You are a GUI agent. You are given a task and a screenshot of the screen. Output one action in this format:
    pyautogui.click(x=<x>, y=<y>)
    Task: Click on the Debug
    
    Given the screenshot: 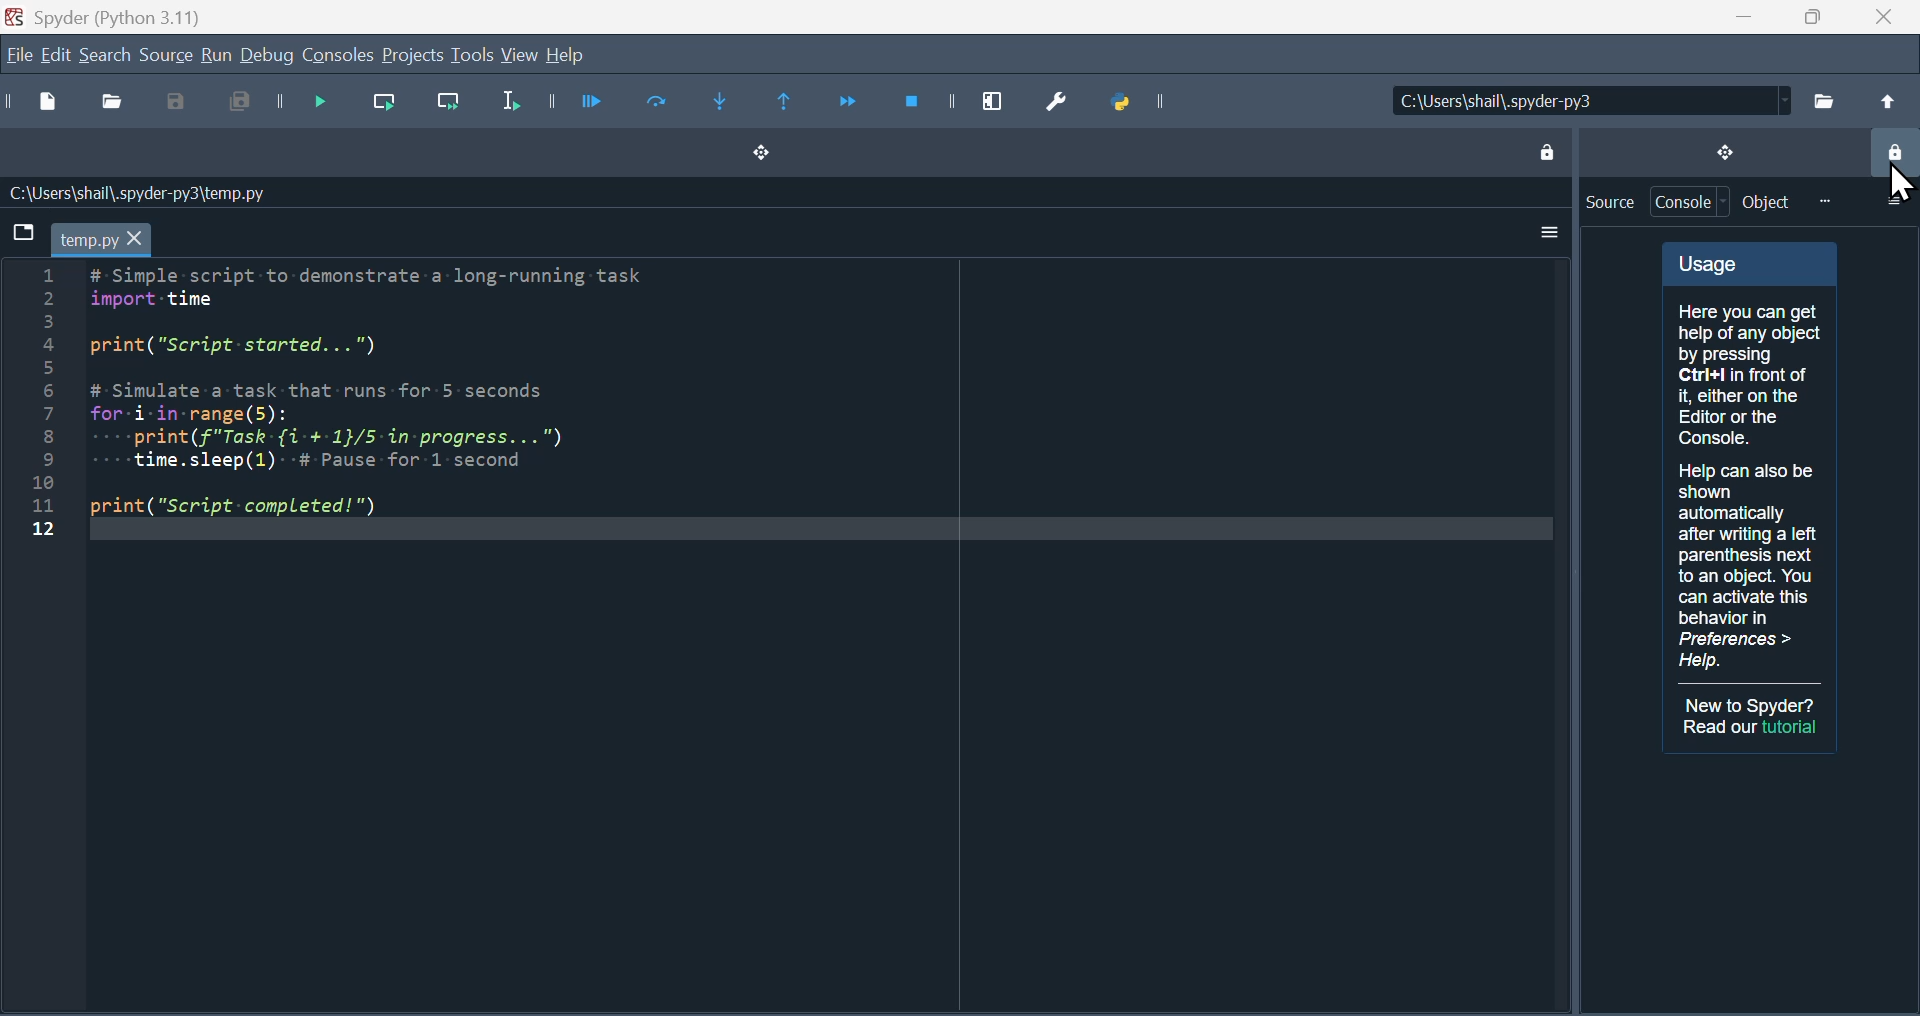 What is the action you would take?
    pyautogui.click(x=268, y=57)
    